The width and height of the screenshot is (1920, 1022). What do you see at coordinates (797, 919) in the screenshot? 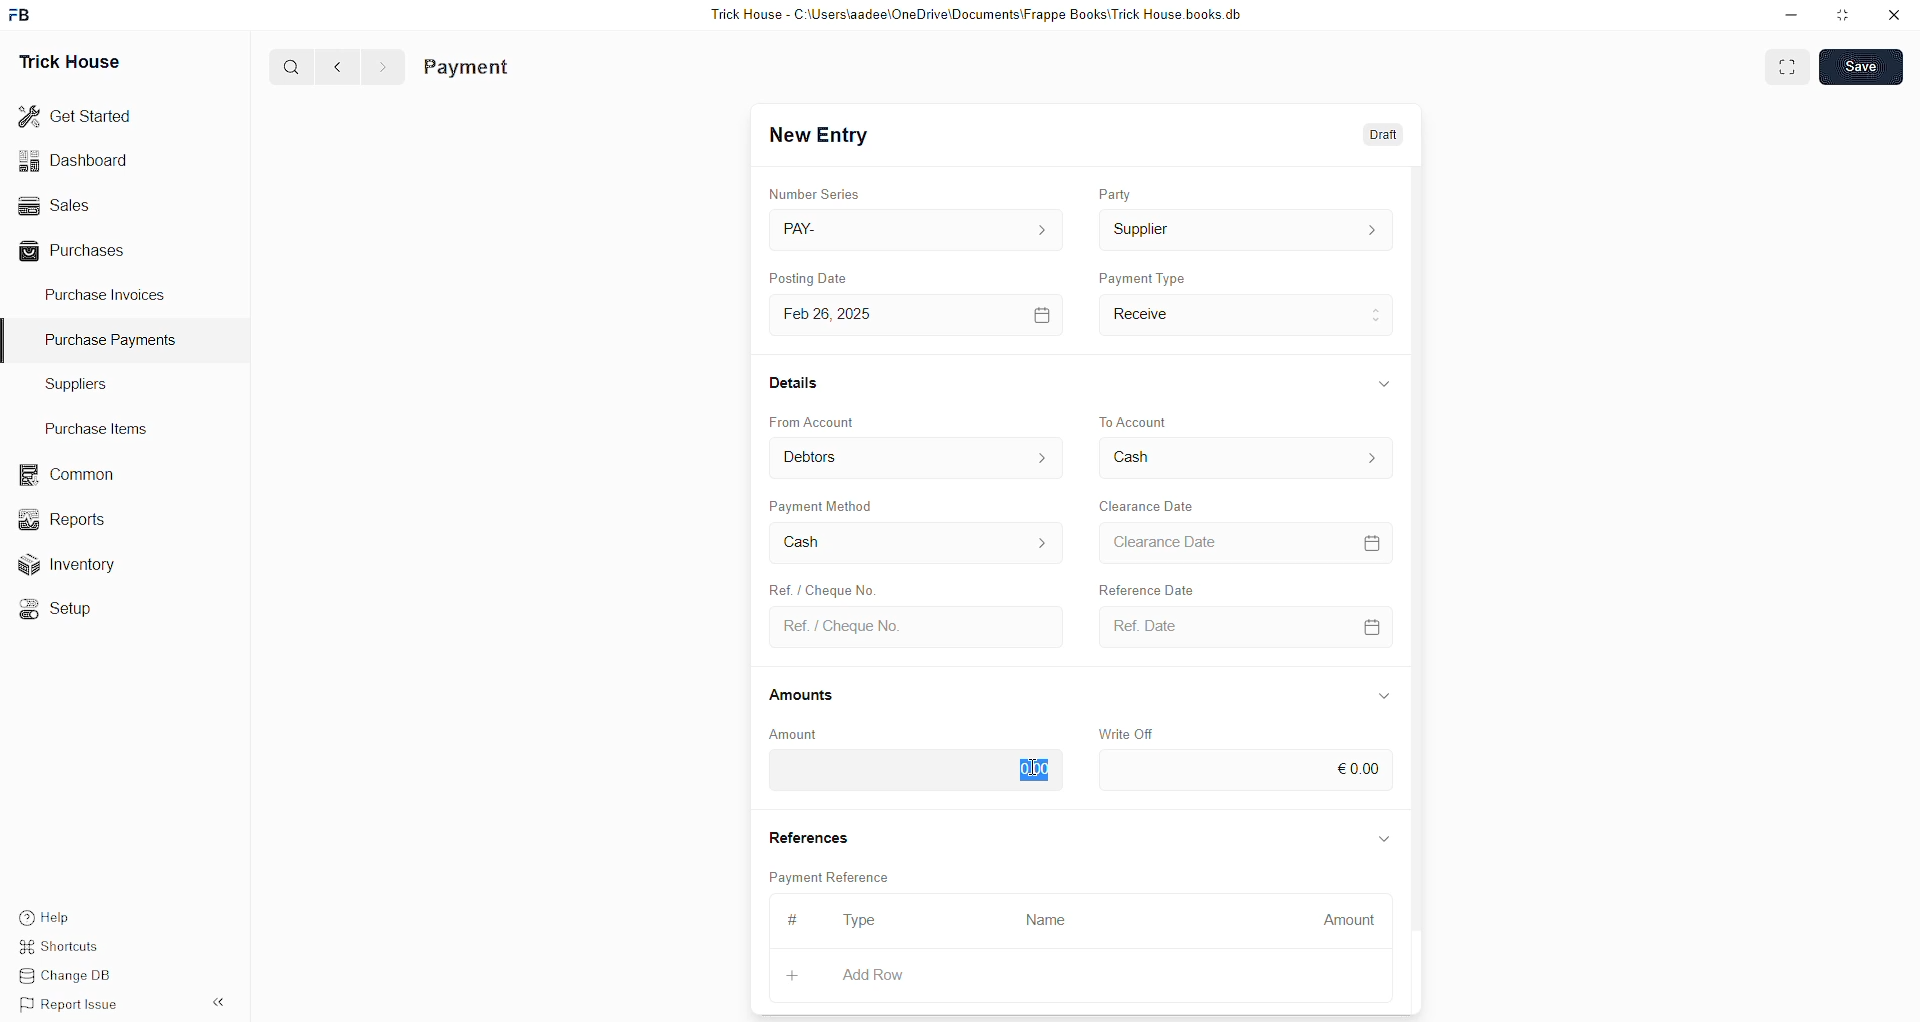
I see `#` at bounding box center [797, 919].